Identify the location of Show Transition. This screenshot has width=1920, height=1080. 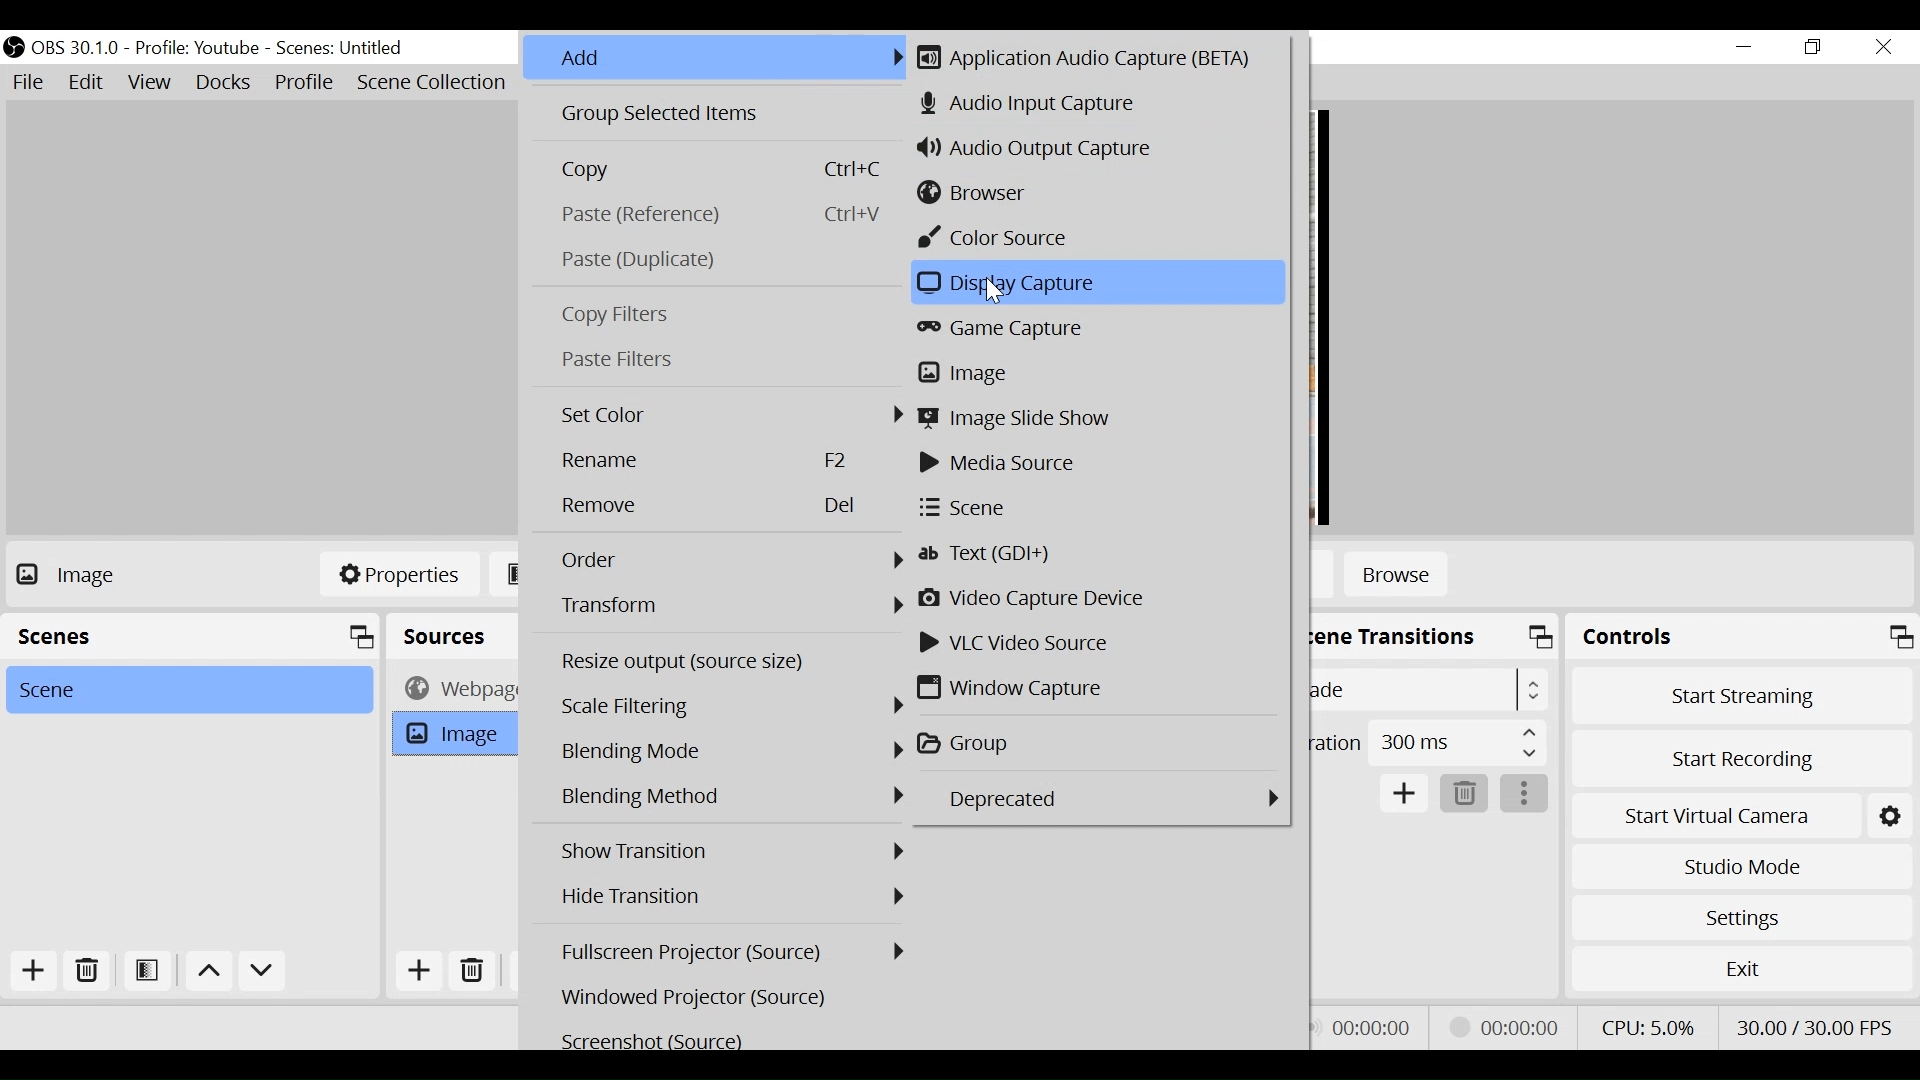
(731, 851).